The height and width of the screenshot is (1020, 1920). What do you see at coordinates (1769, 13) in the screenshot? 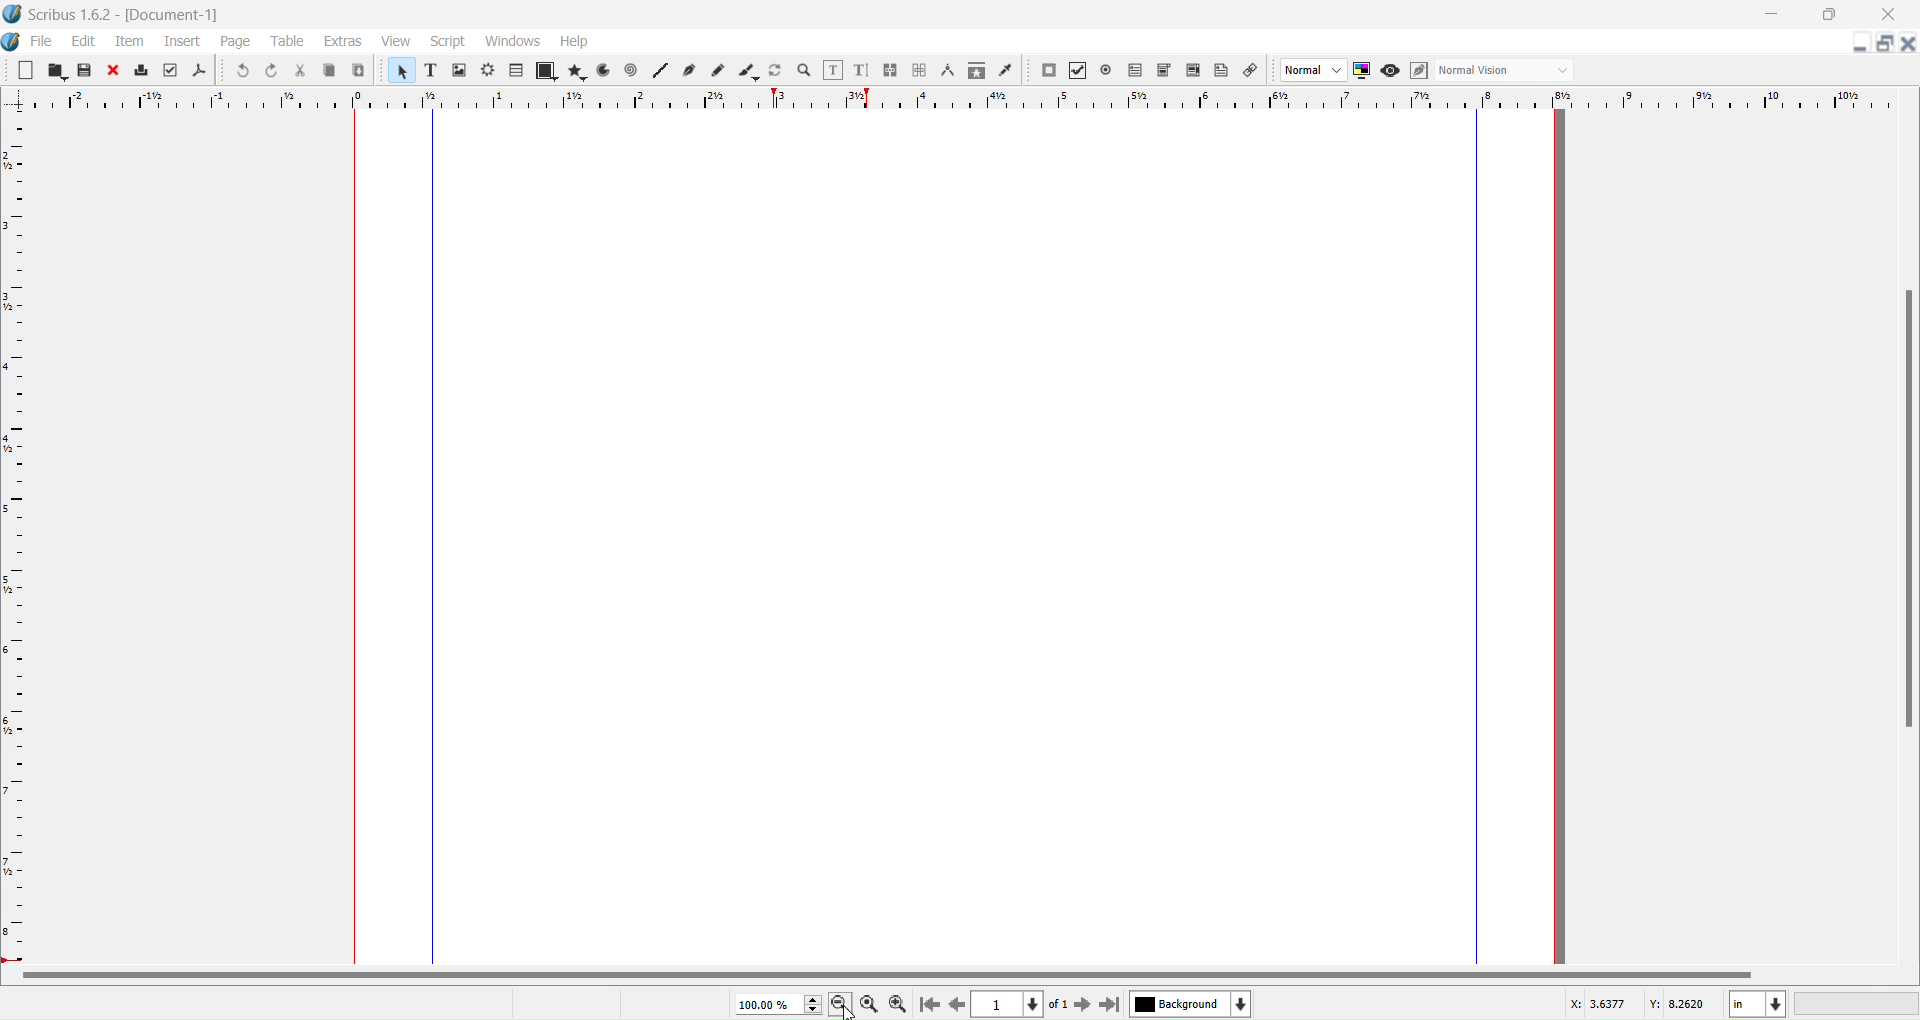
I see `Minimize ` at bounding box center [1769, 13].